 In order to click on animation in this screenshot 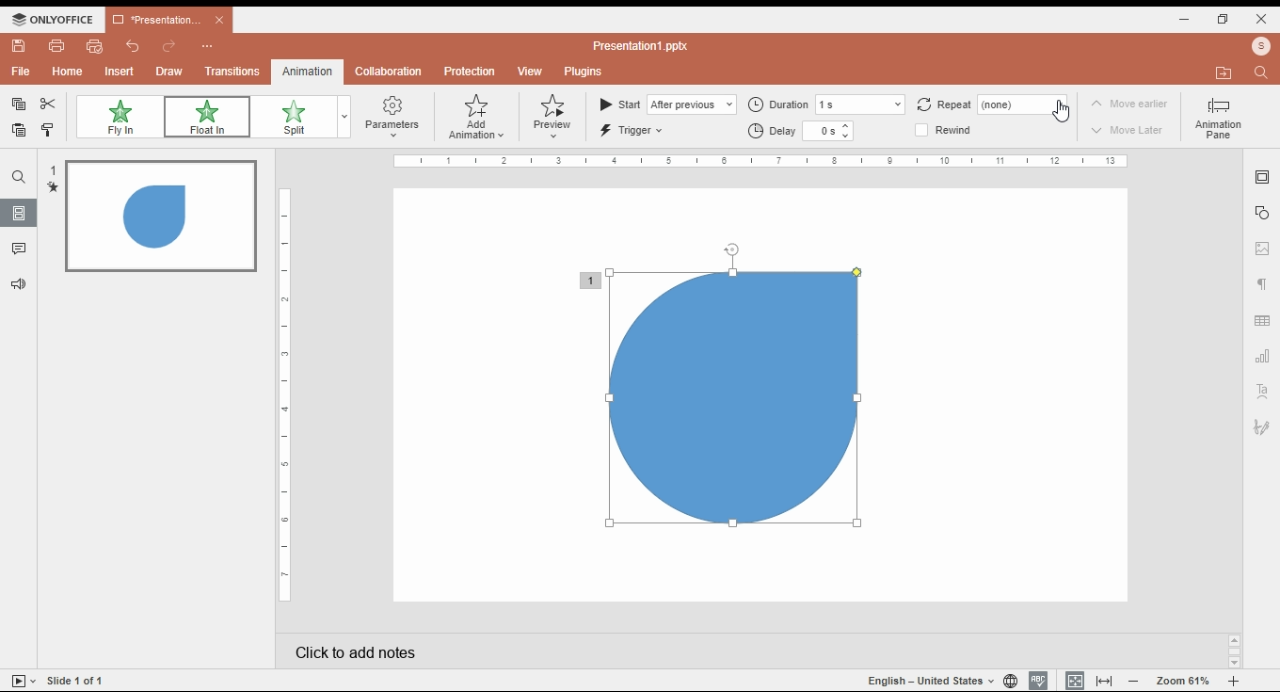, I will do `click(305, 71)`.